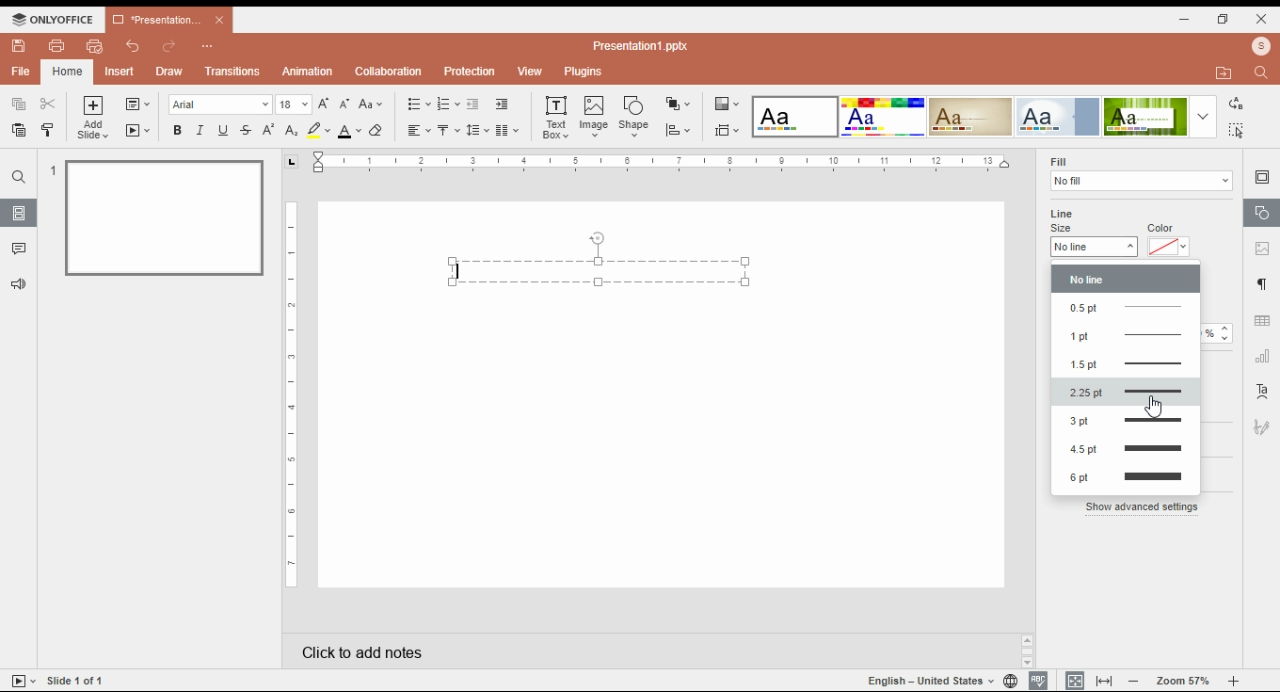 This screenshot has width=1280, height=692. What do you see at coordinates (177, 130) in the screenshot?
I see `bold` at bounding box center [177, 130].